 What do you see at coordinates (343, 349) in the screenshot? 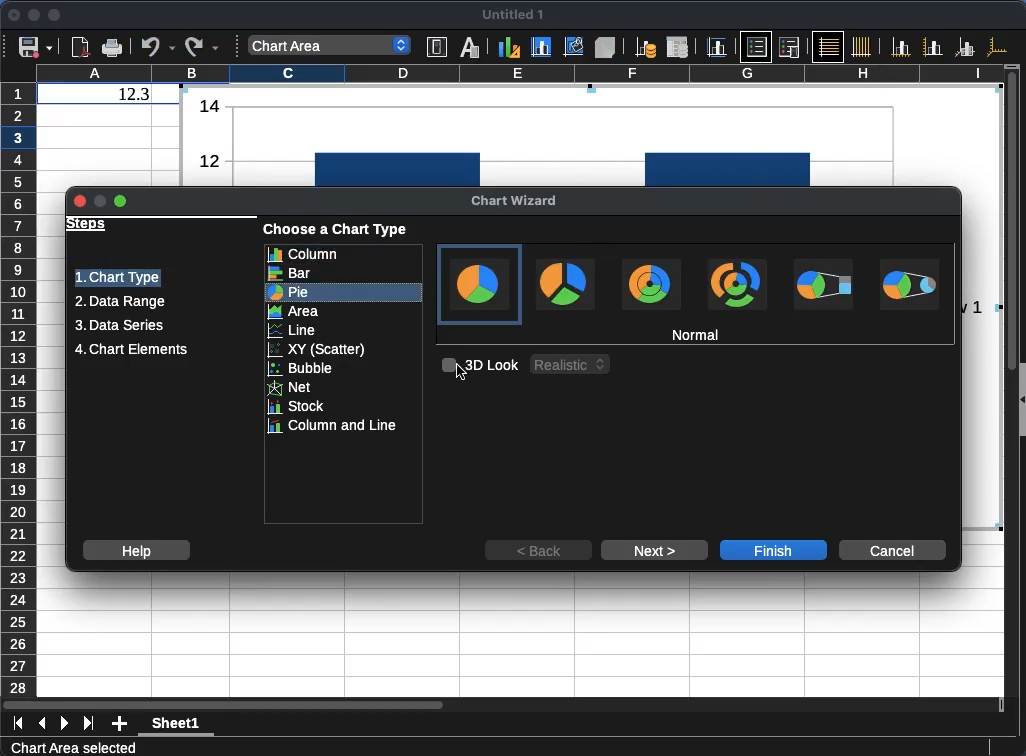
I see `xy scatter` at bounding box center [343, 349].